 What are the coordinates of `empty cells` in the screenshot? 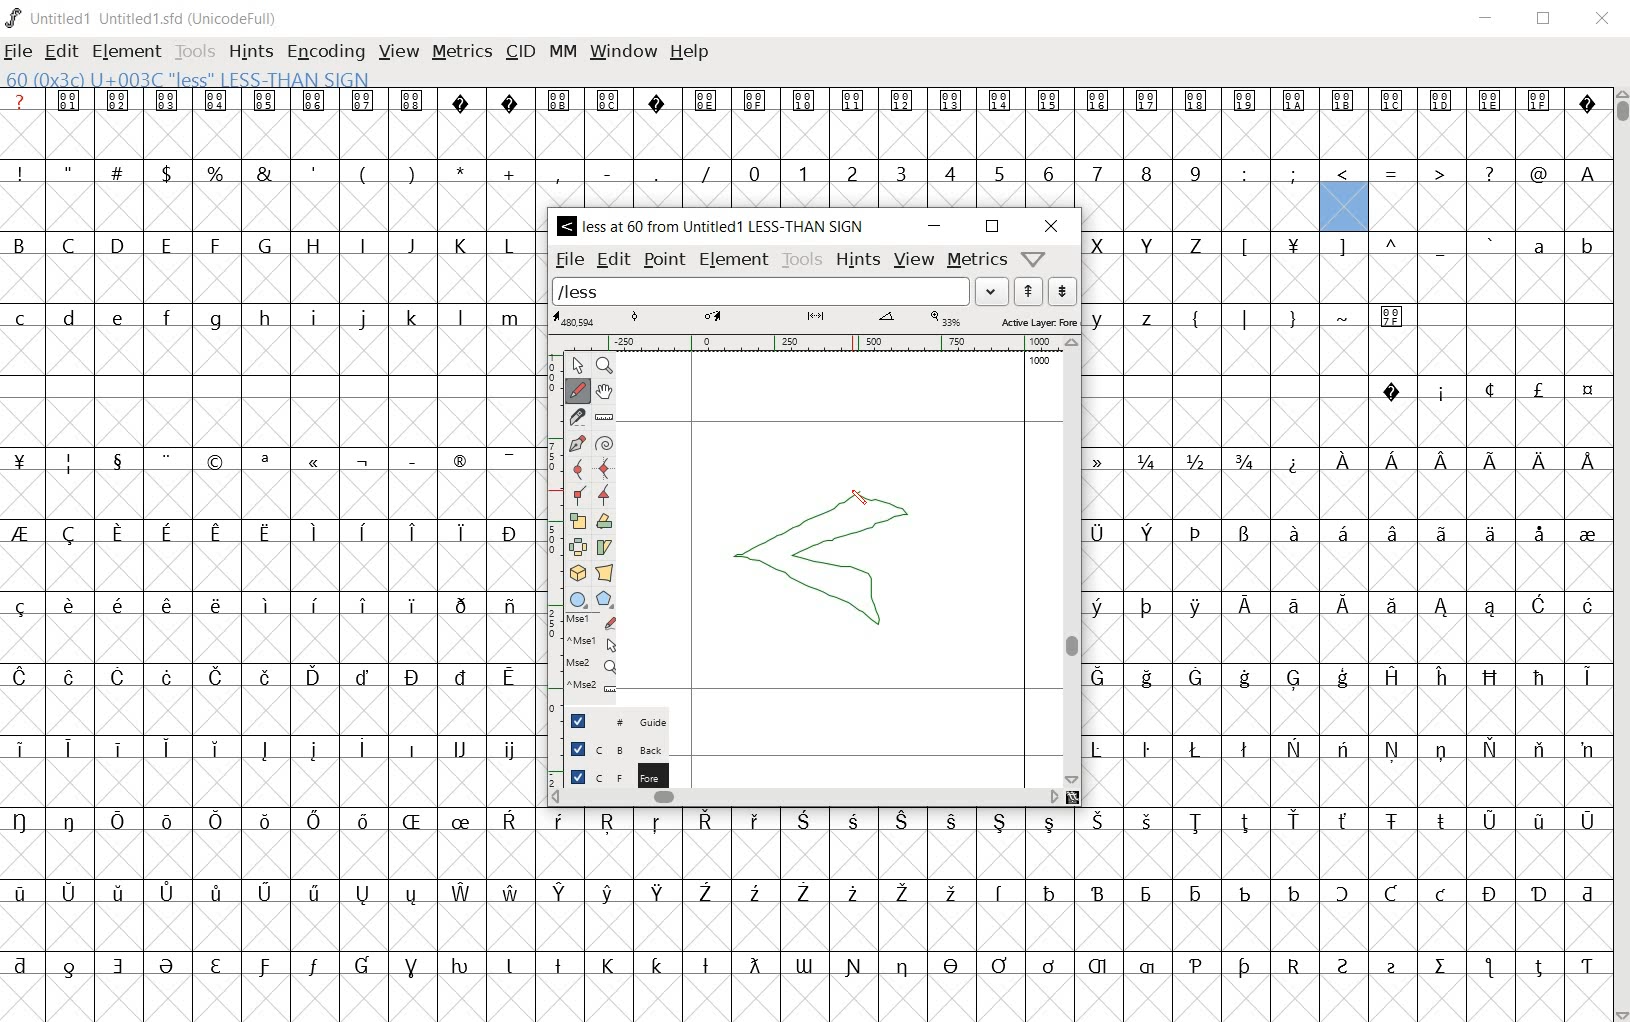 It's located at (269, 207).